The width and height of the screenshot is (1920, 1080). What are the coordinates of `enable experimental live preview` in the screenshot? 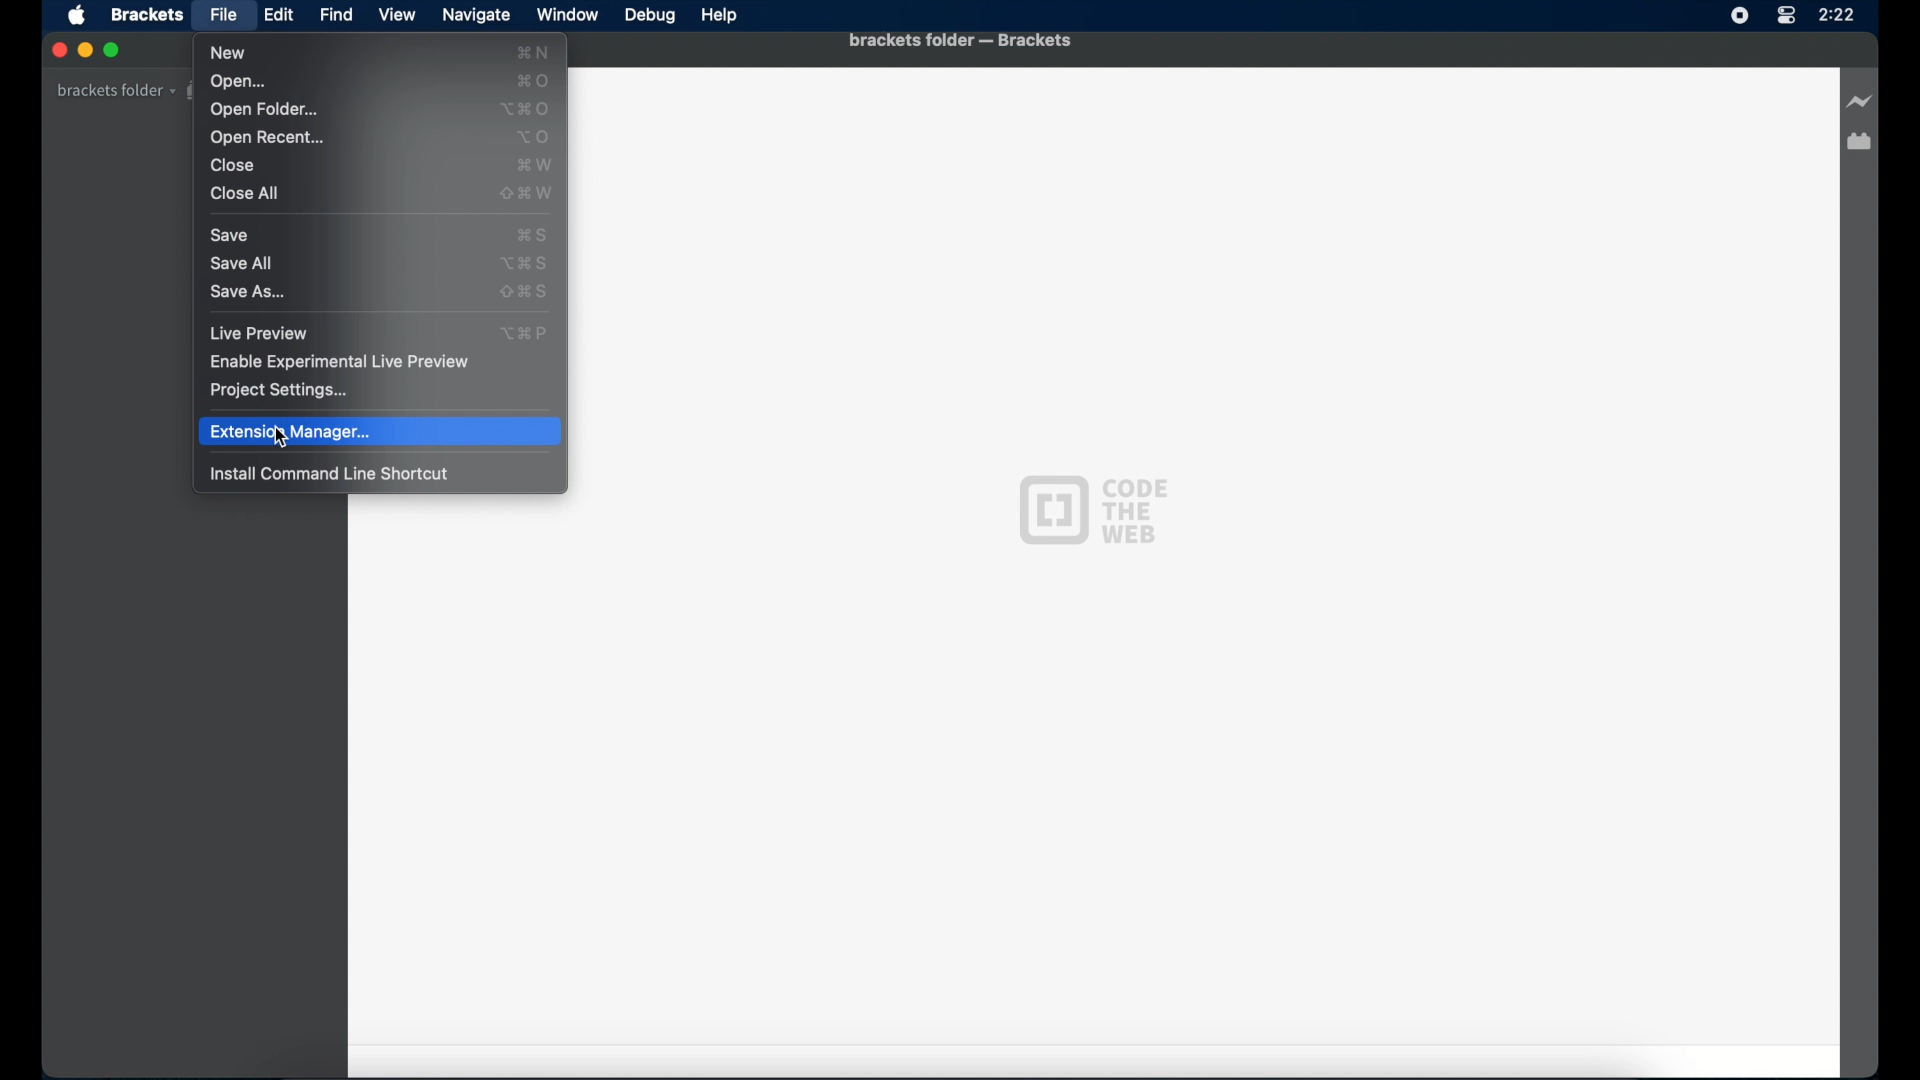 It's located at (341, 361).